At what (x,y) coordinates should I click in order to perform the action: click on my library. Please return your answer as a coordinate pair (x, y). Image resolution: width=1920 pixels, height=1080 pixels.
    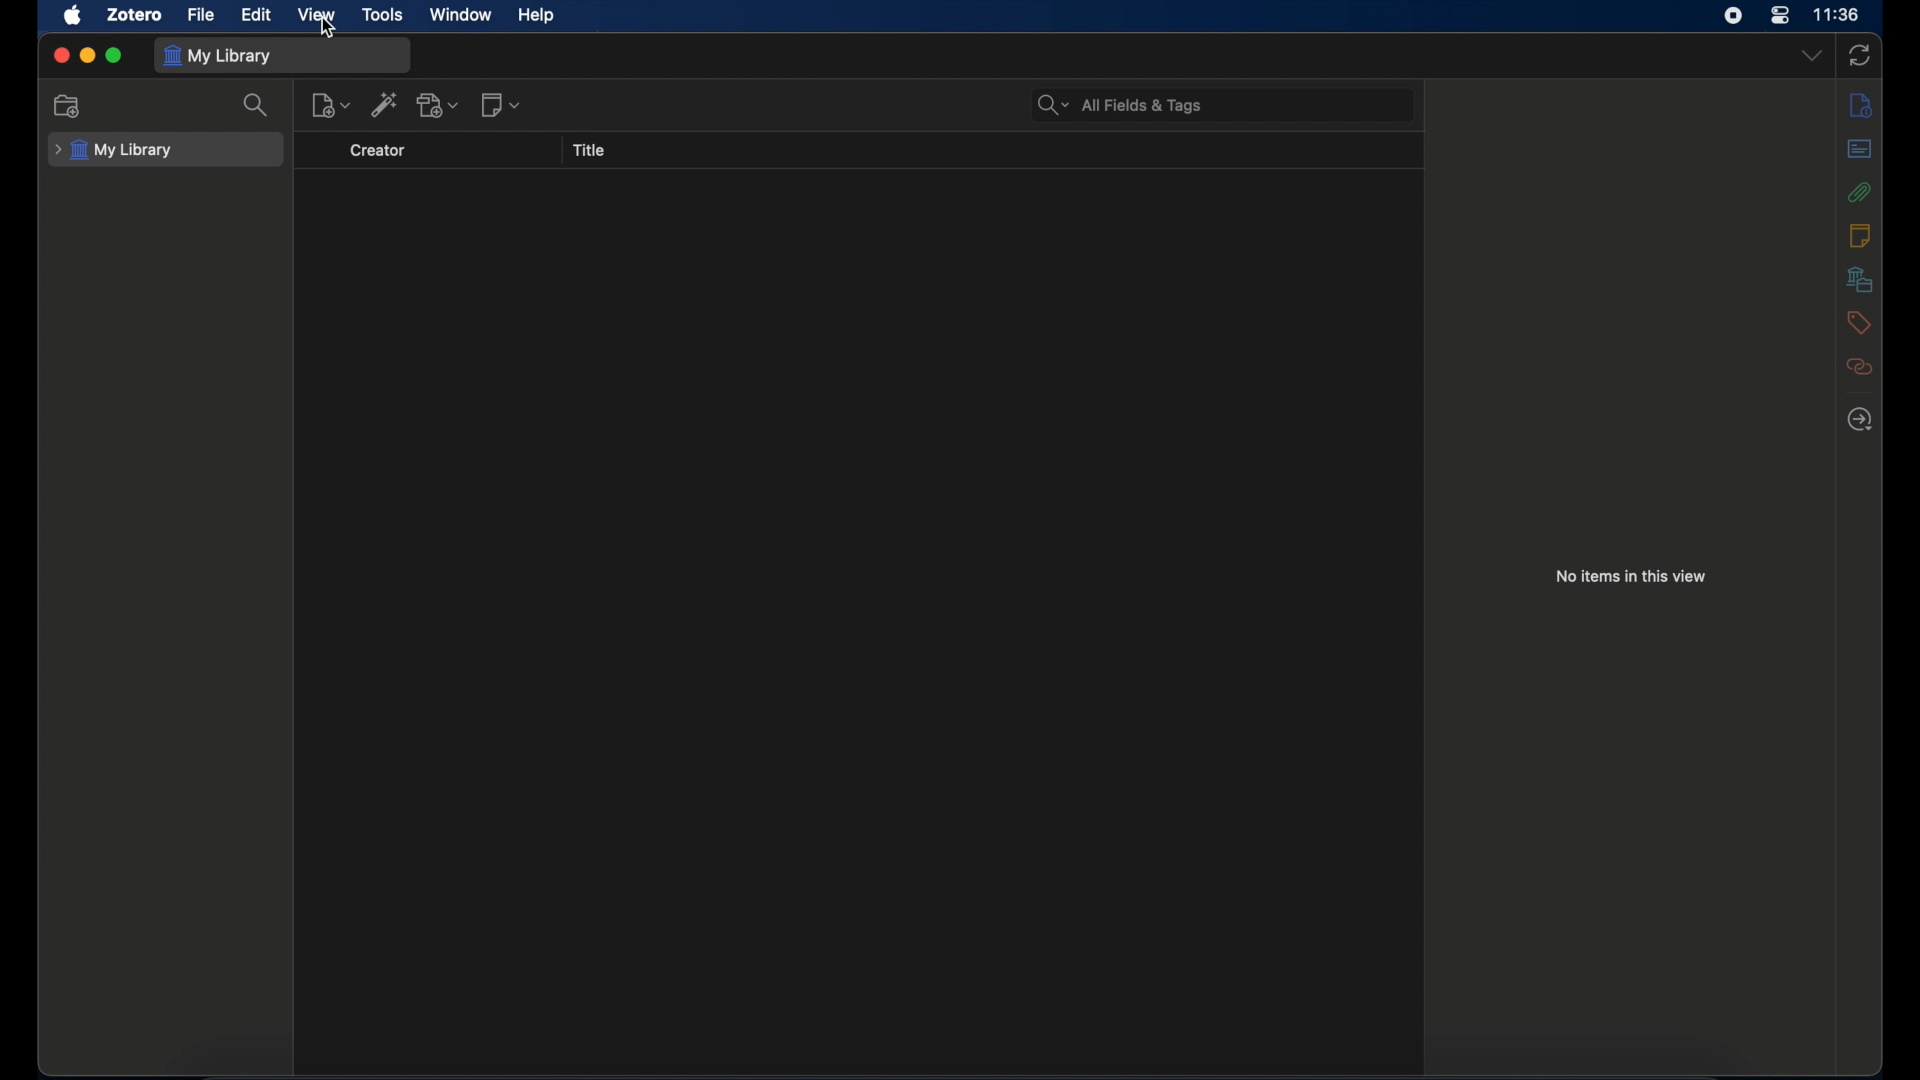
    Looking at the image, I should click on (114, 151).